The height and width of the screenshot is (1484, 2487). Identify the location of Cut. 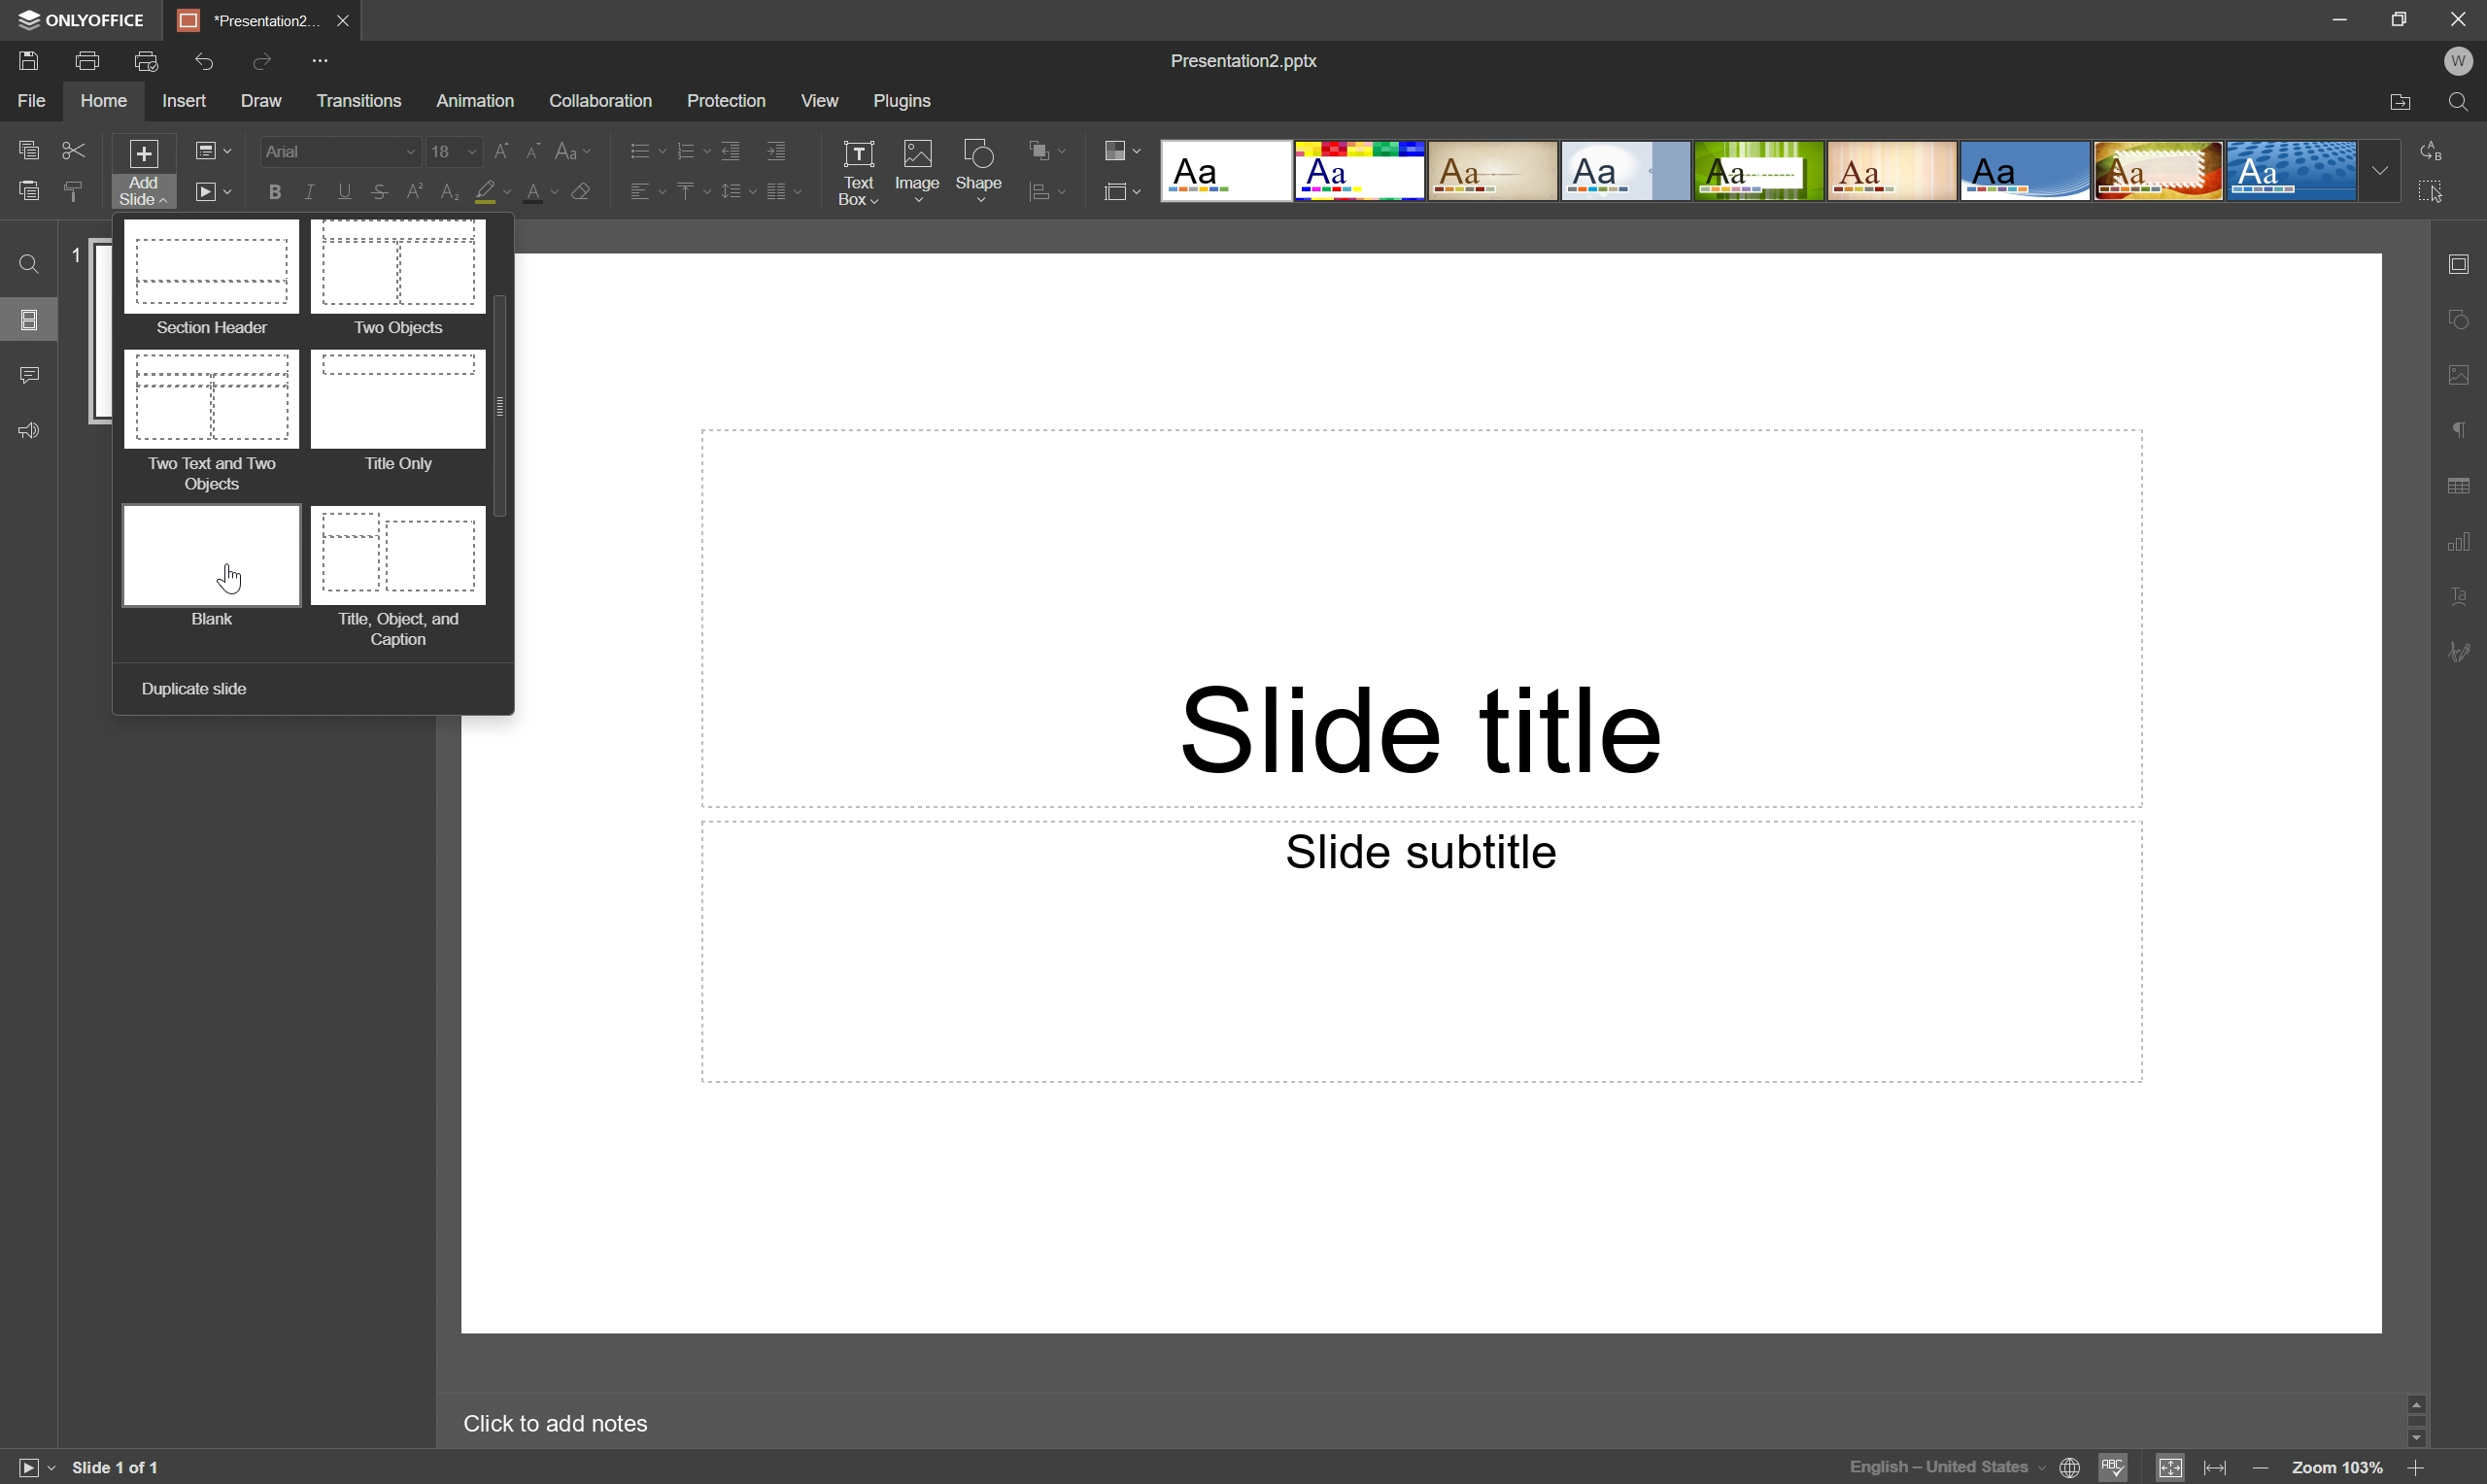
(75, 151).